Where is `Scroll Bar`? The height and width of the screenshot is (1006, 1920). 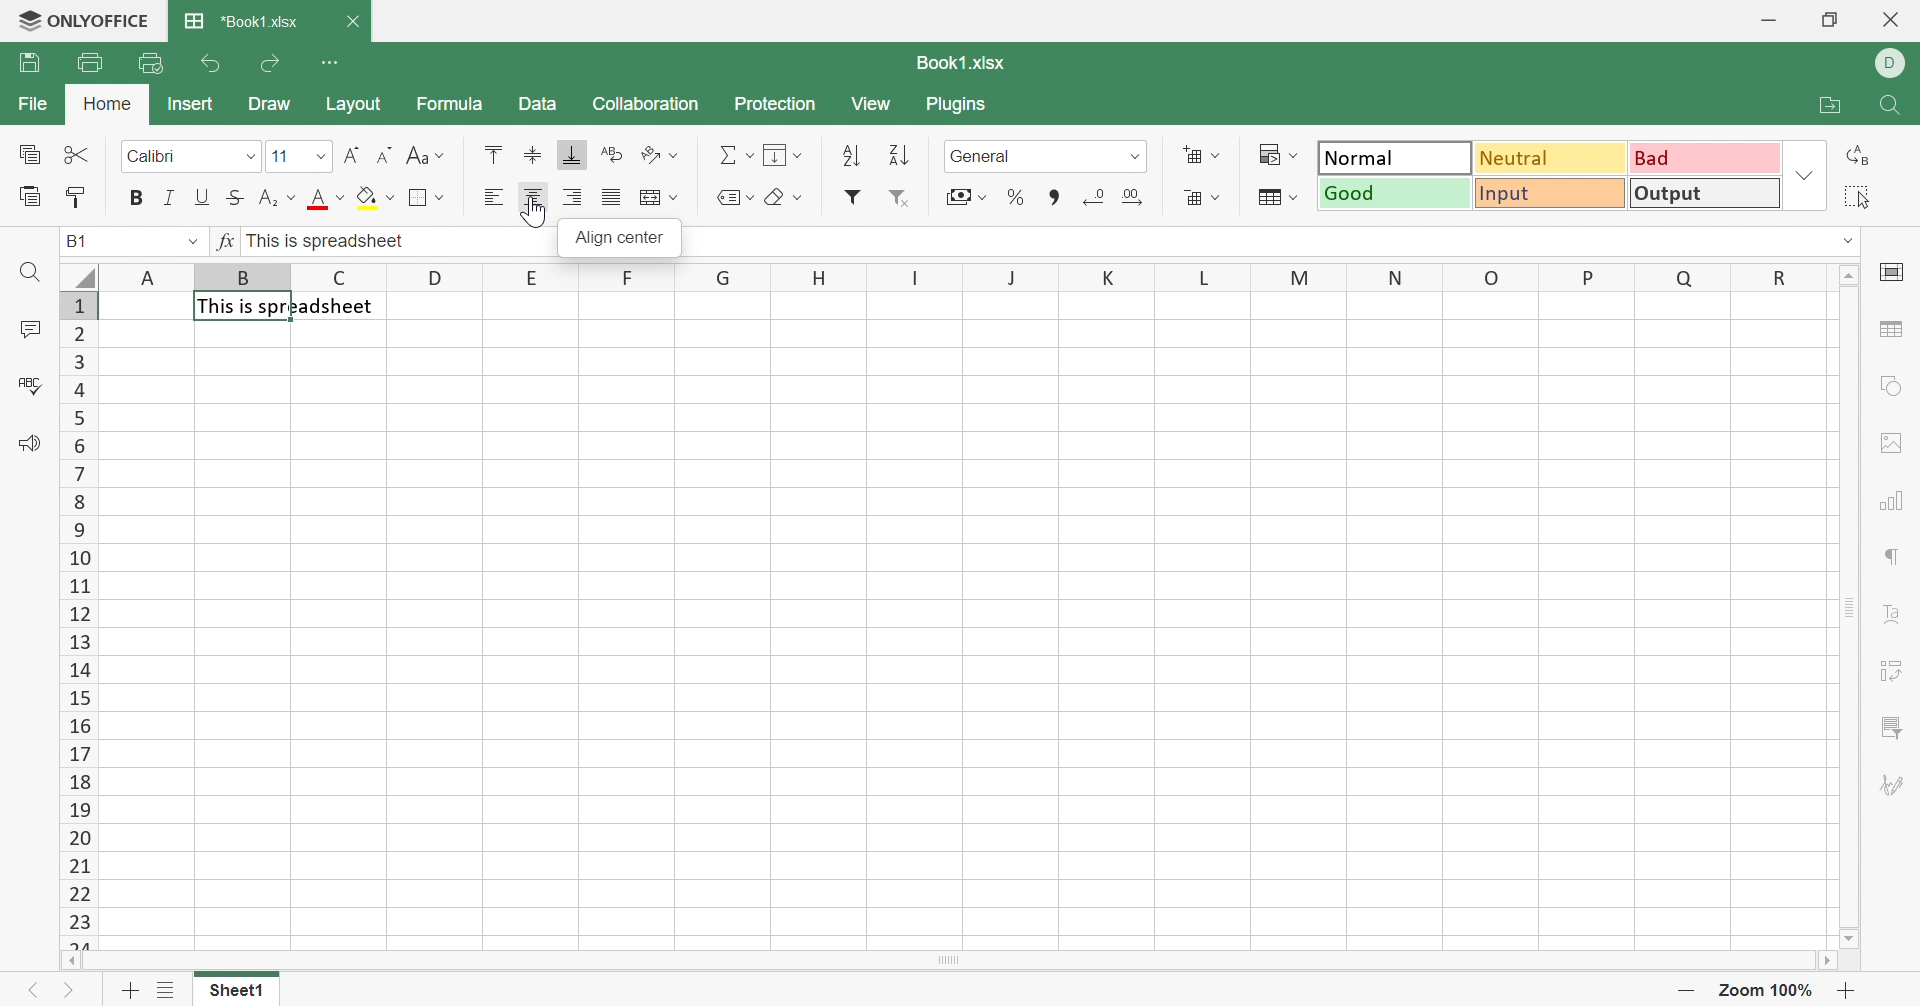
Scroll Bar is located at coordinates (1847, 605).